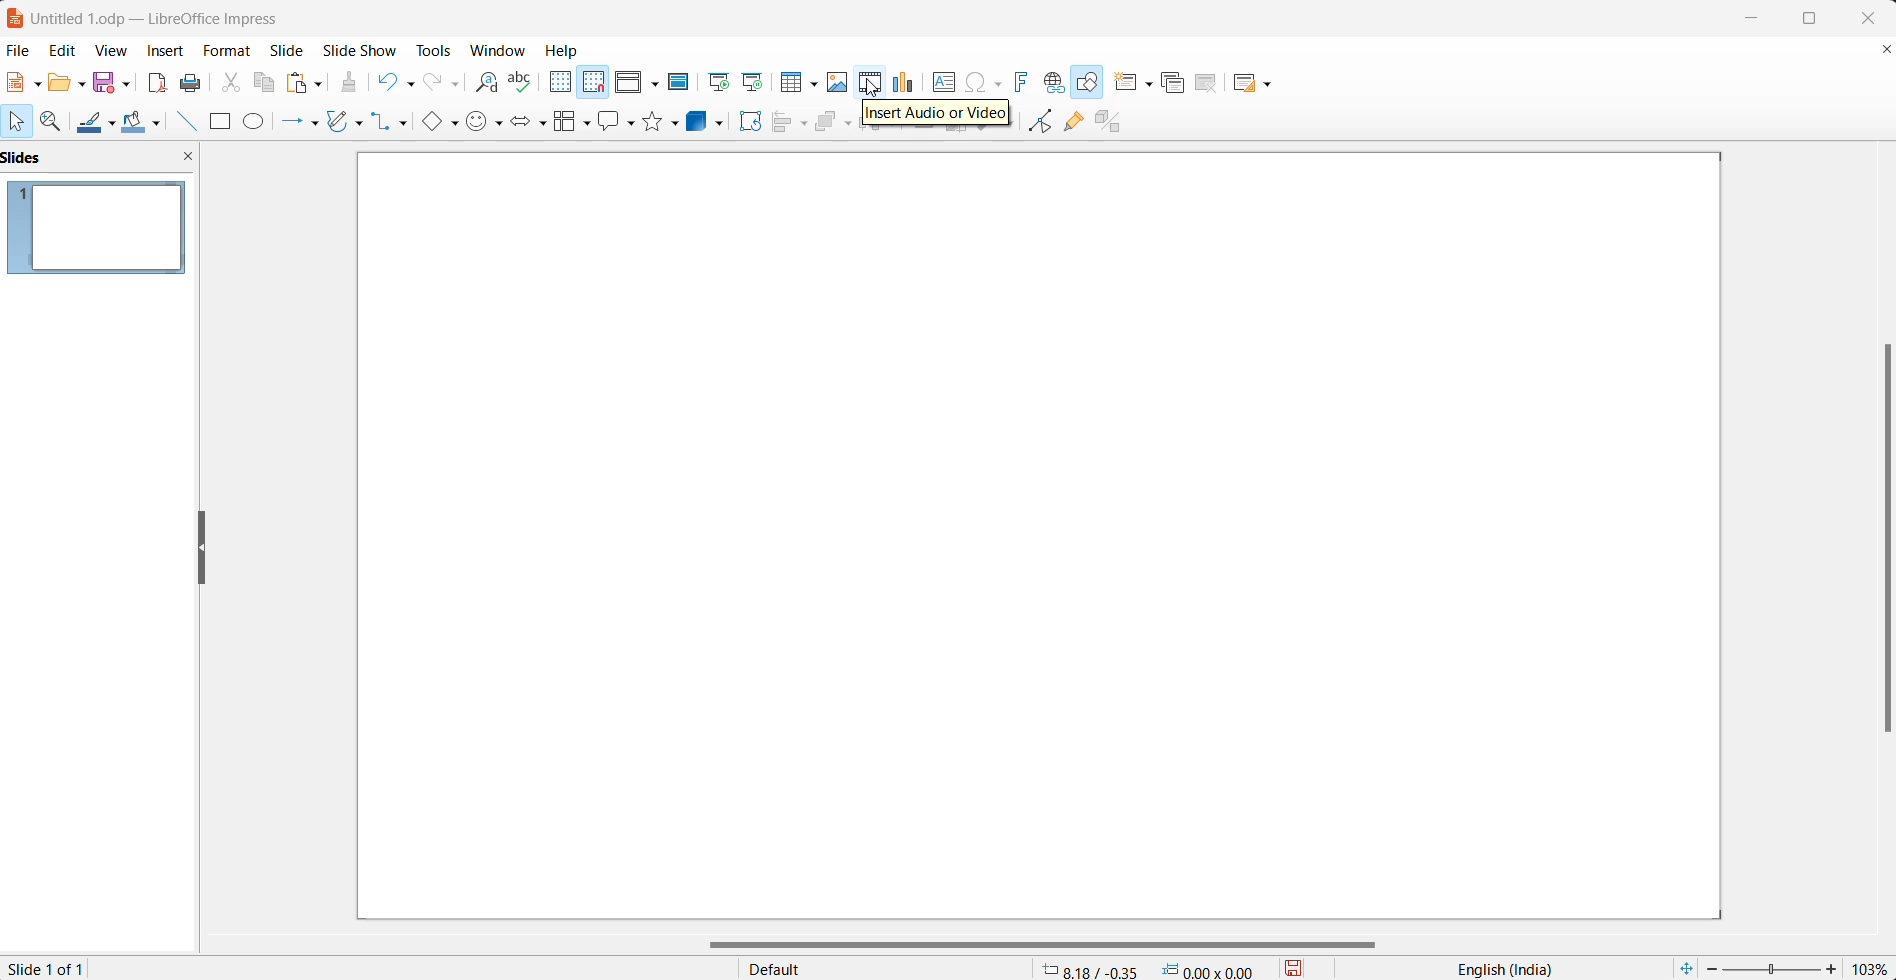 Image resolution: width=1896 pixels, height=980 pixels. What do you see at coordinates (501, 124) in the screenshot?
I see `symbol shapes option` at bounding box center [501, 124].